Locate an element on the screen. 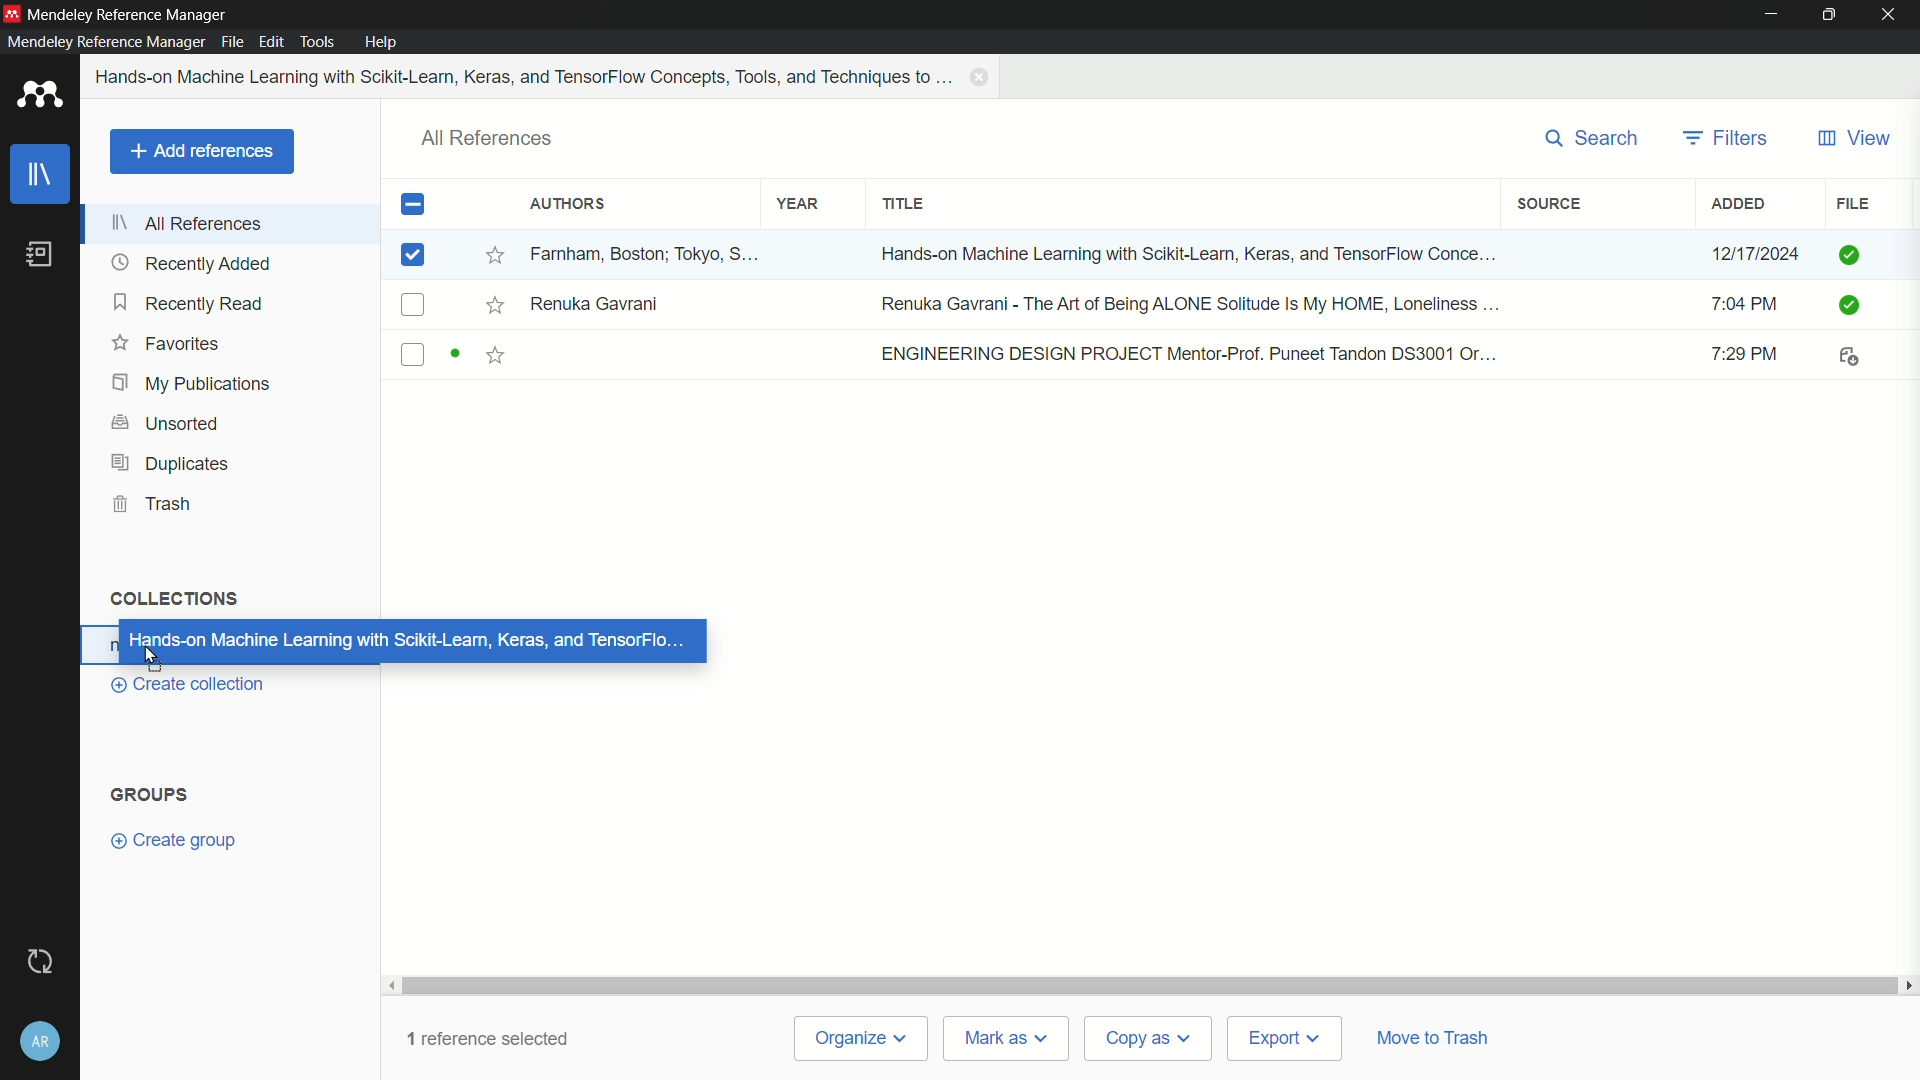  check box is located at coordinates (413, 205).